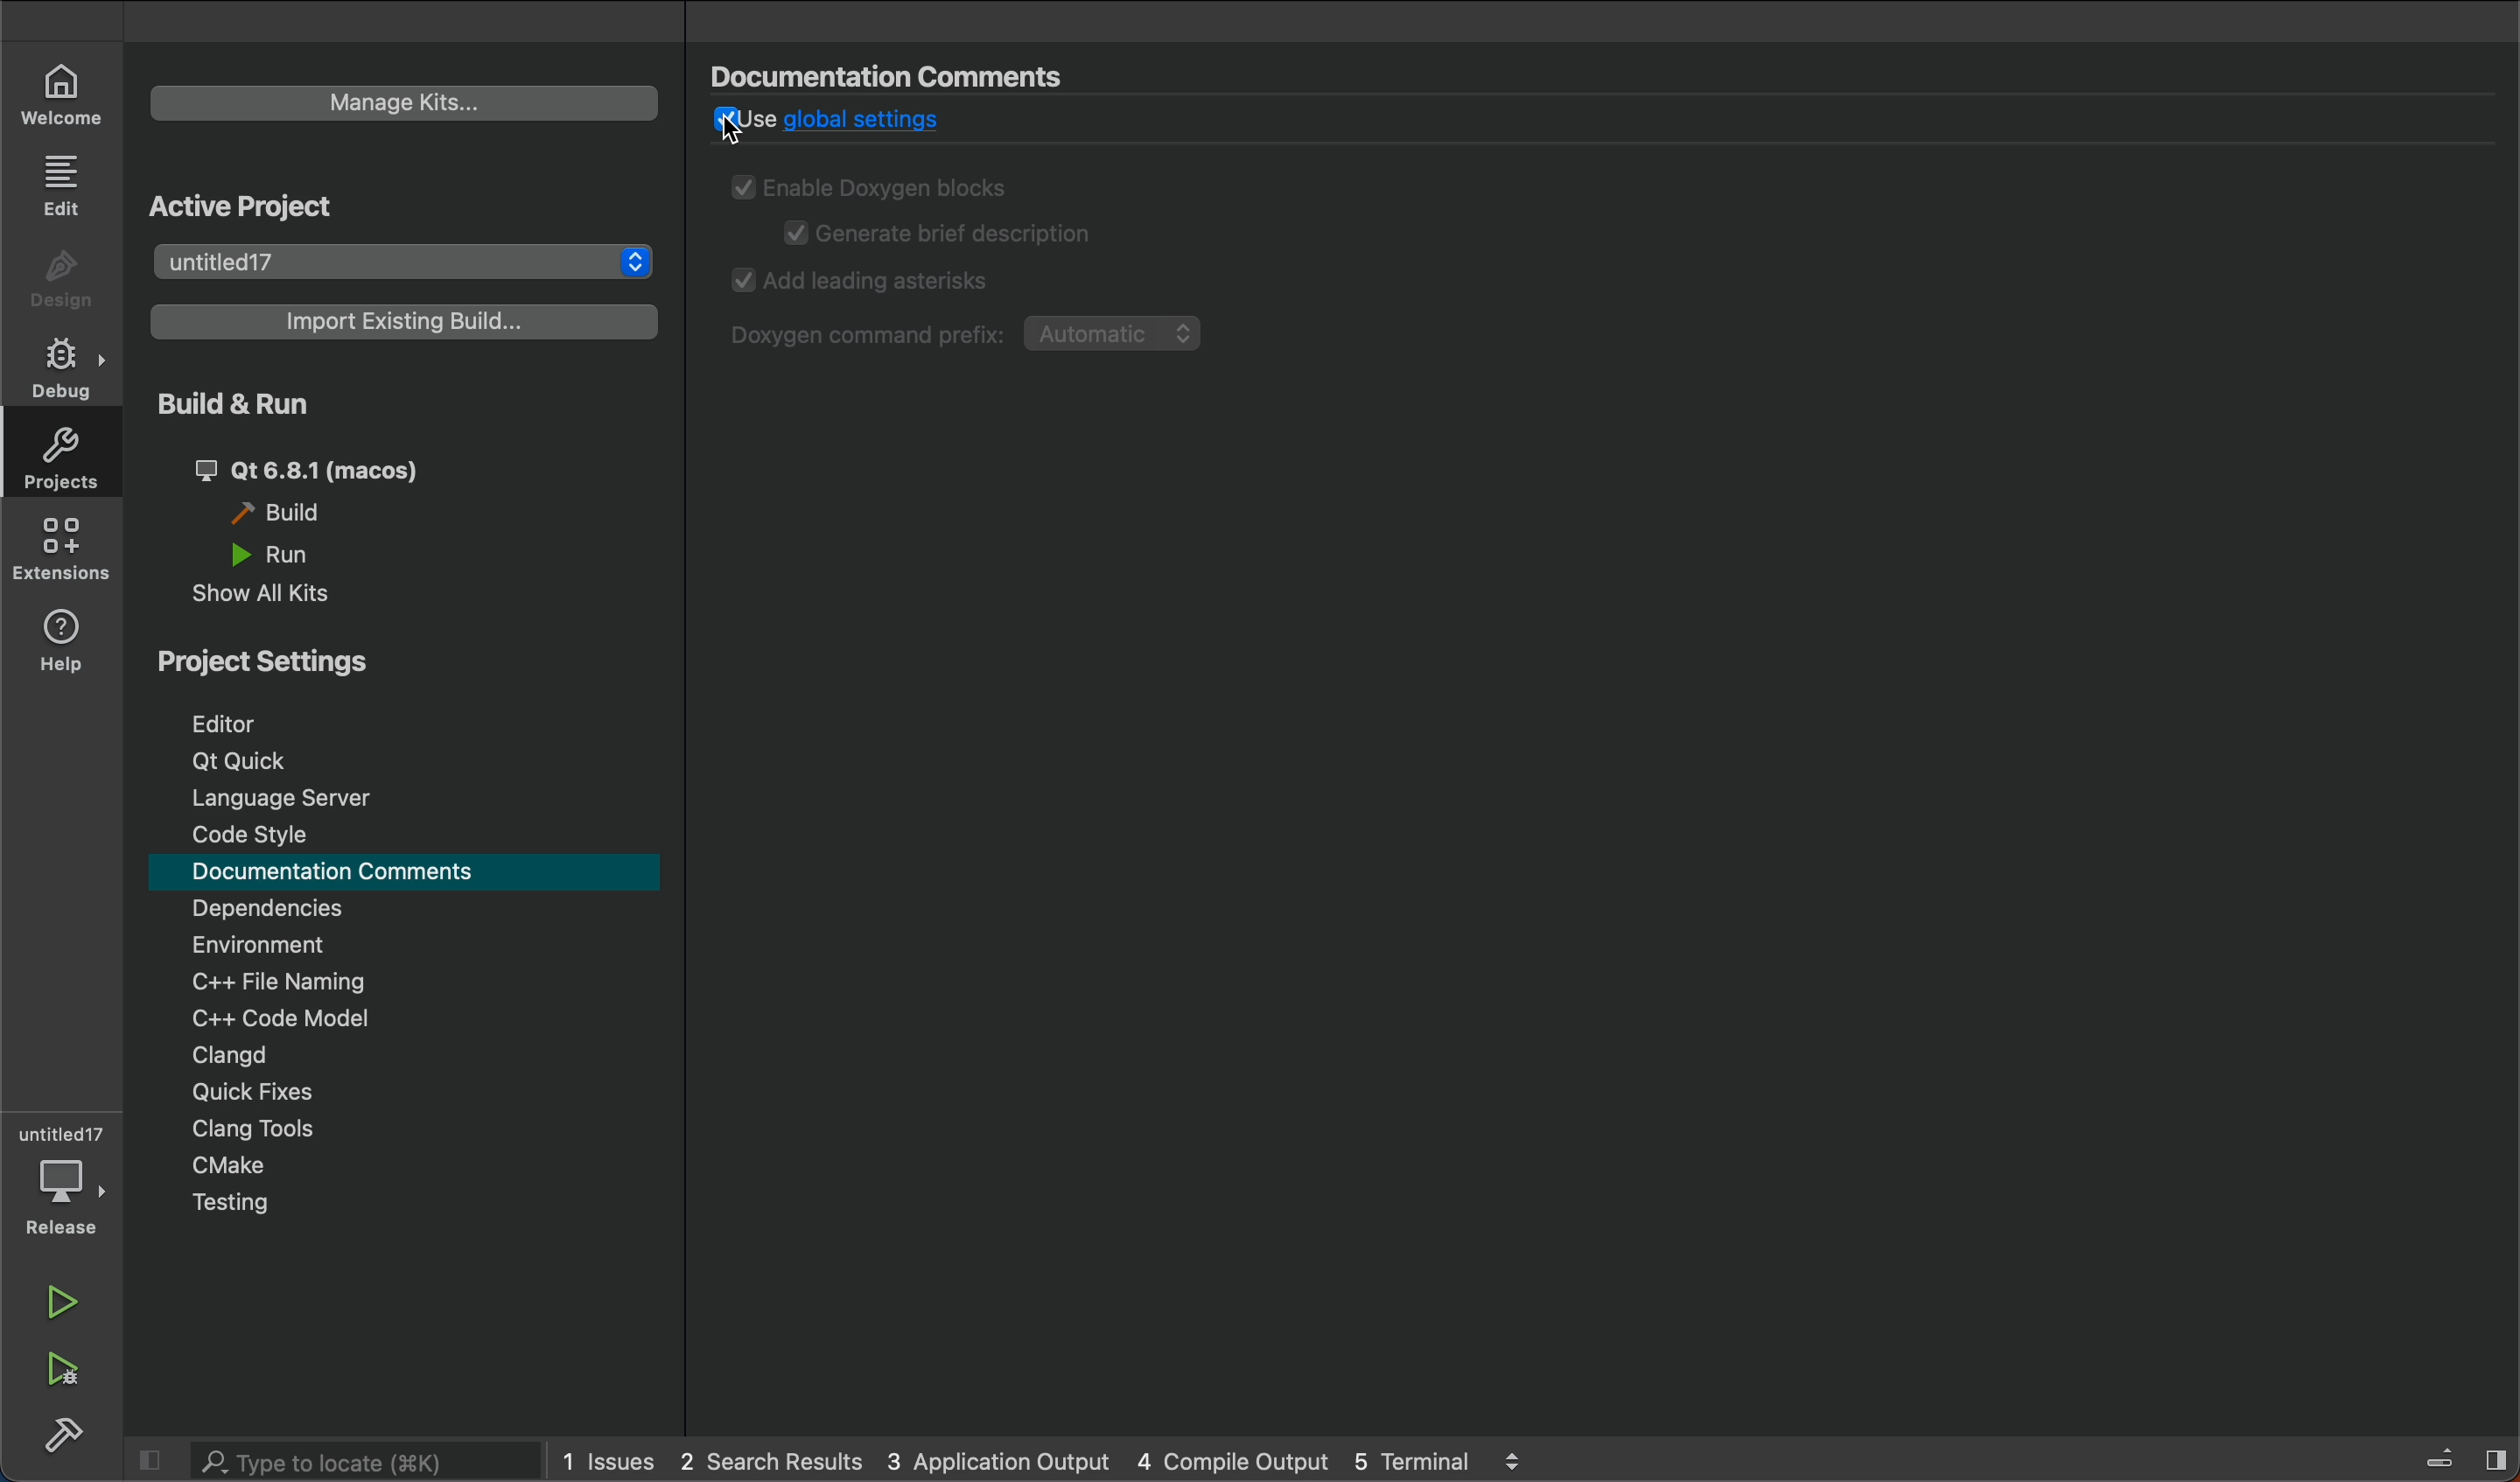 This screenshot has height=1482, width=2520. What do you see at coordinates (243, 763) in the screenshot?
I see `t quick` at bounding box center [243, 763].